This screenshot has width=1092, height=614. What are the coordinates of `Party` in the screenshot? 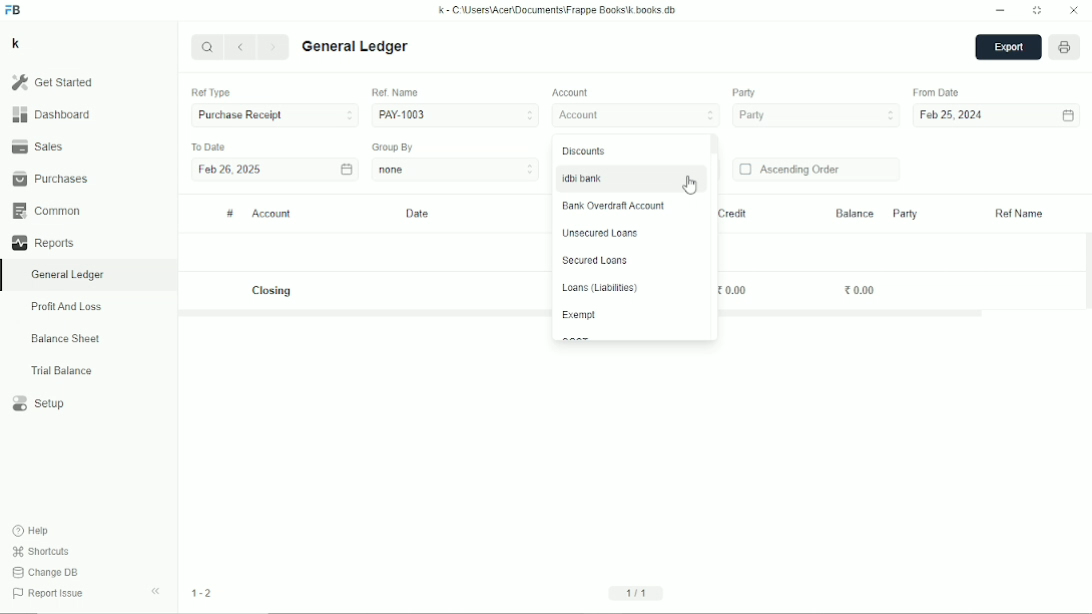 It's located at (816, 116).